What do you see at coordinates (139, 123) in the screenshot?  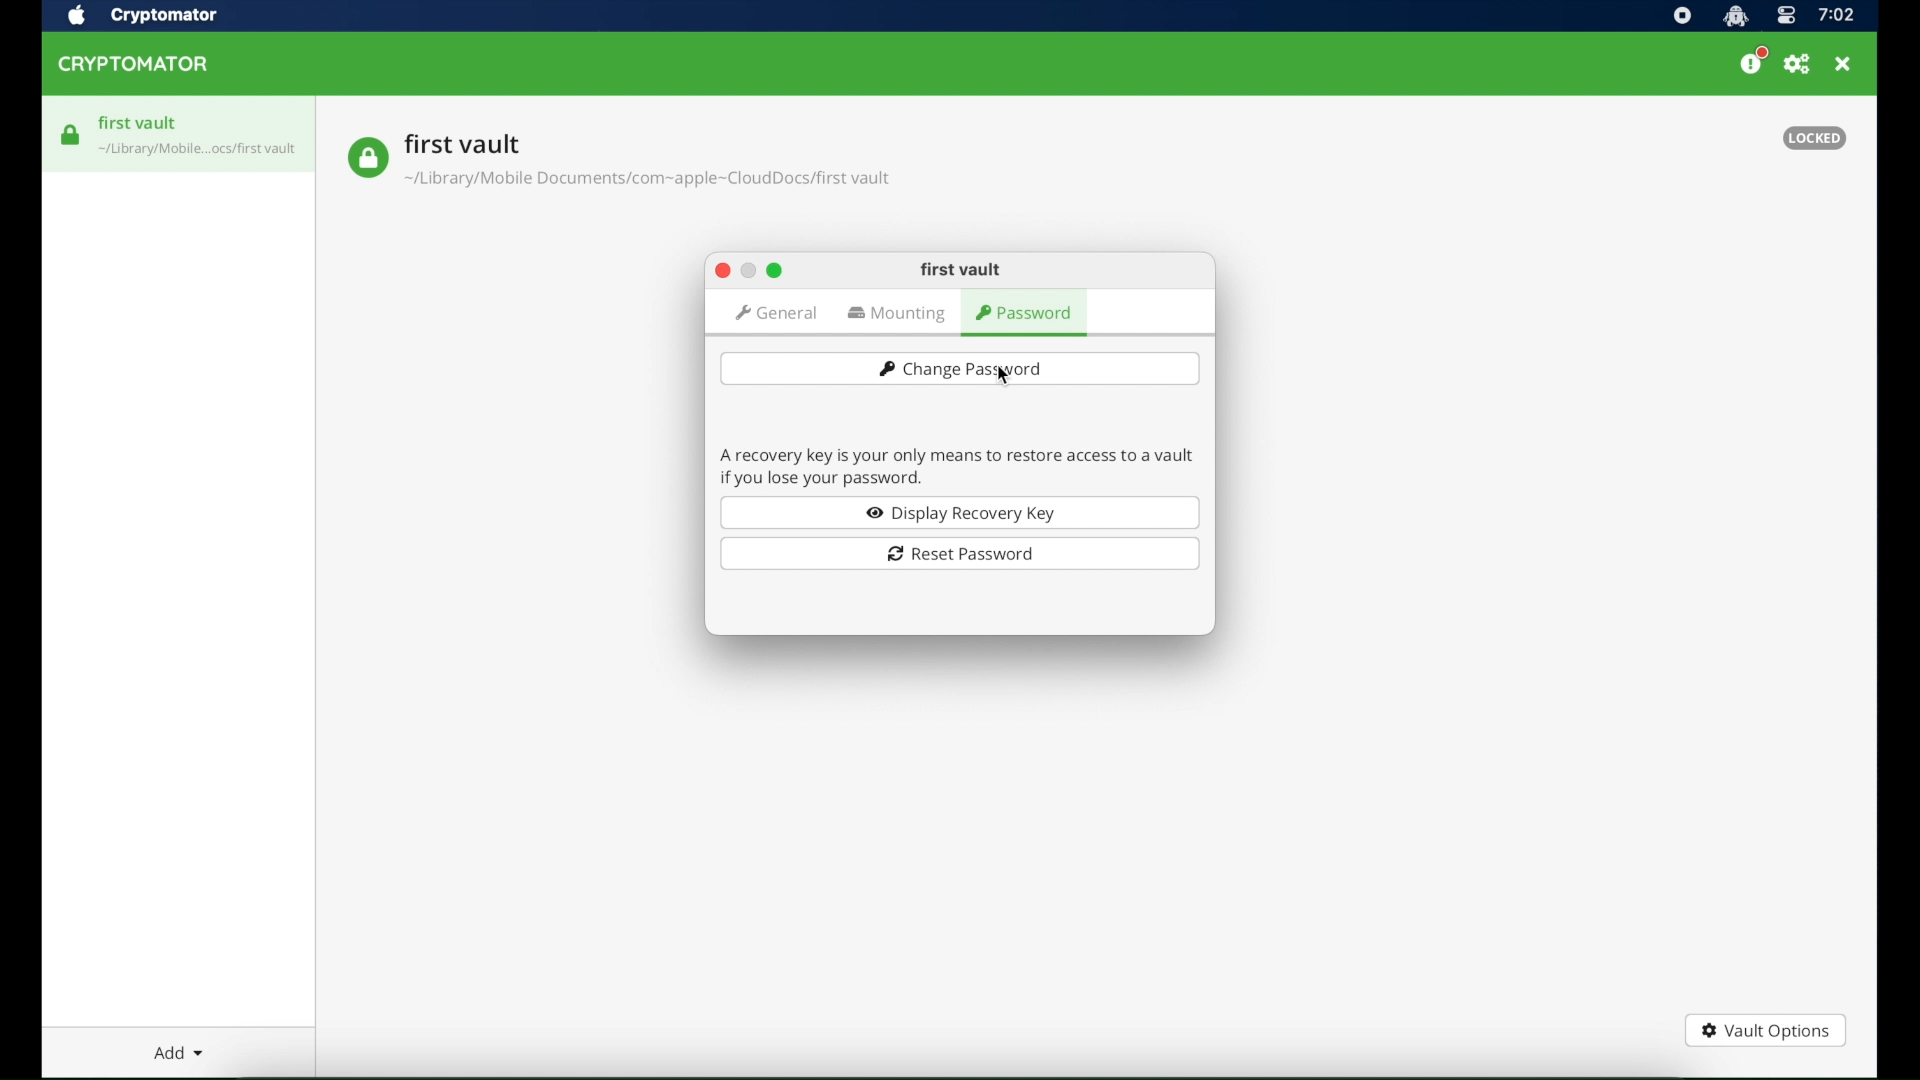 I see `first vault` at bounding box center [139, 123].